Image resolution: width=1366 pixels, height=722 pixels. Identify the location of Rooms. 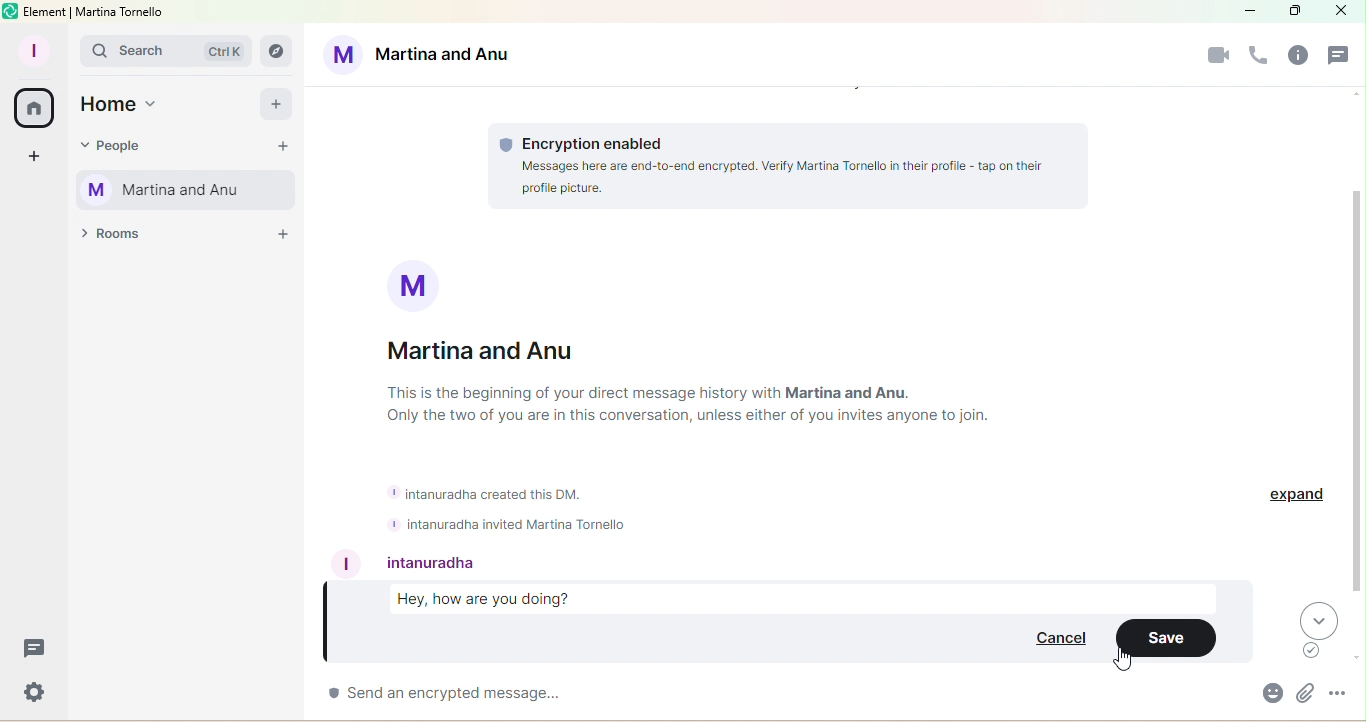
(113, 238).